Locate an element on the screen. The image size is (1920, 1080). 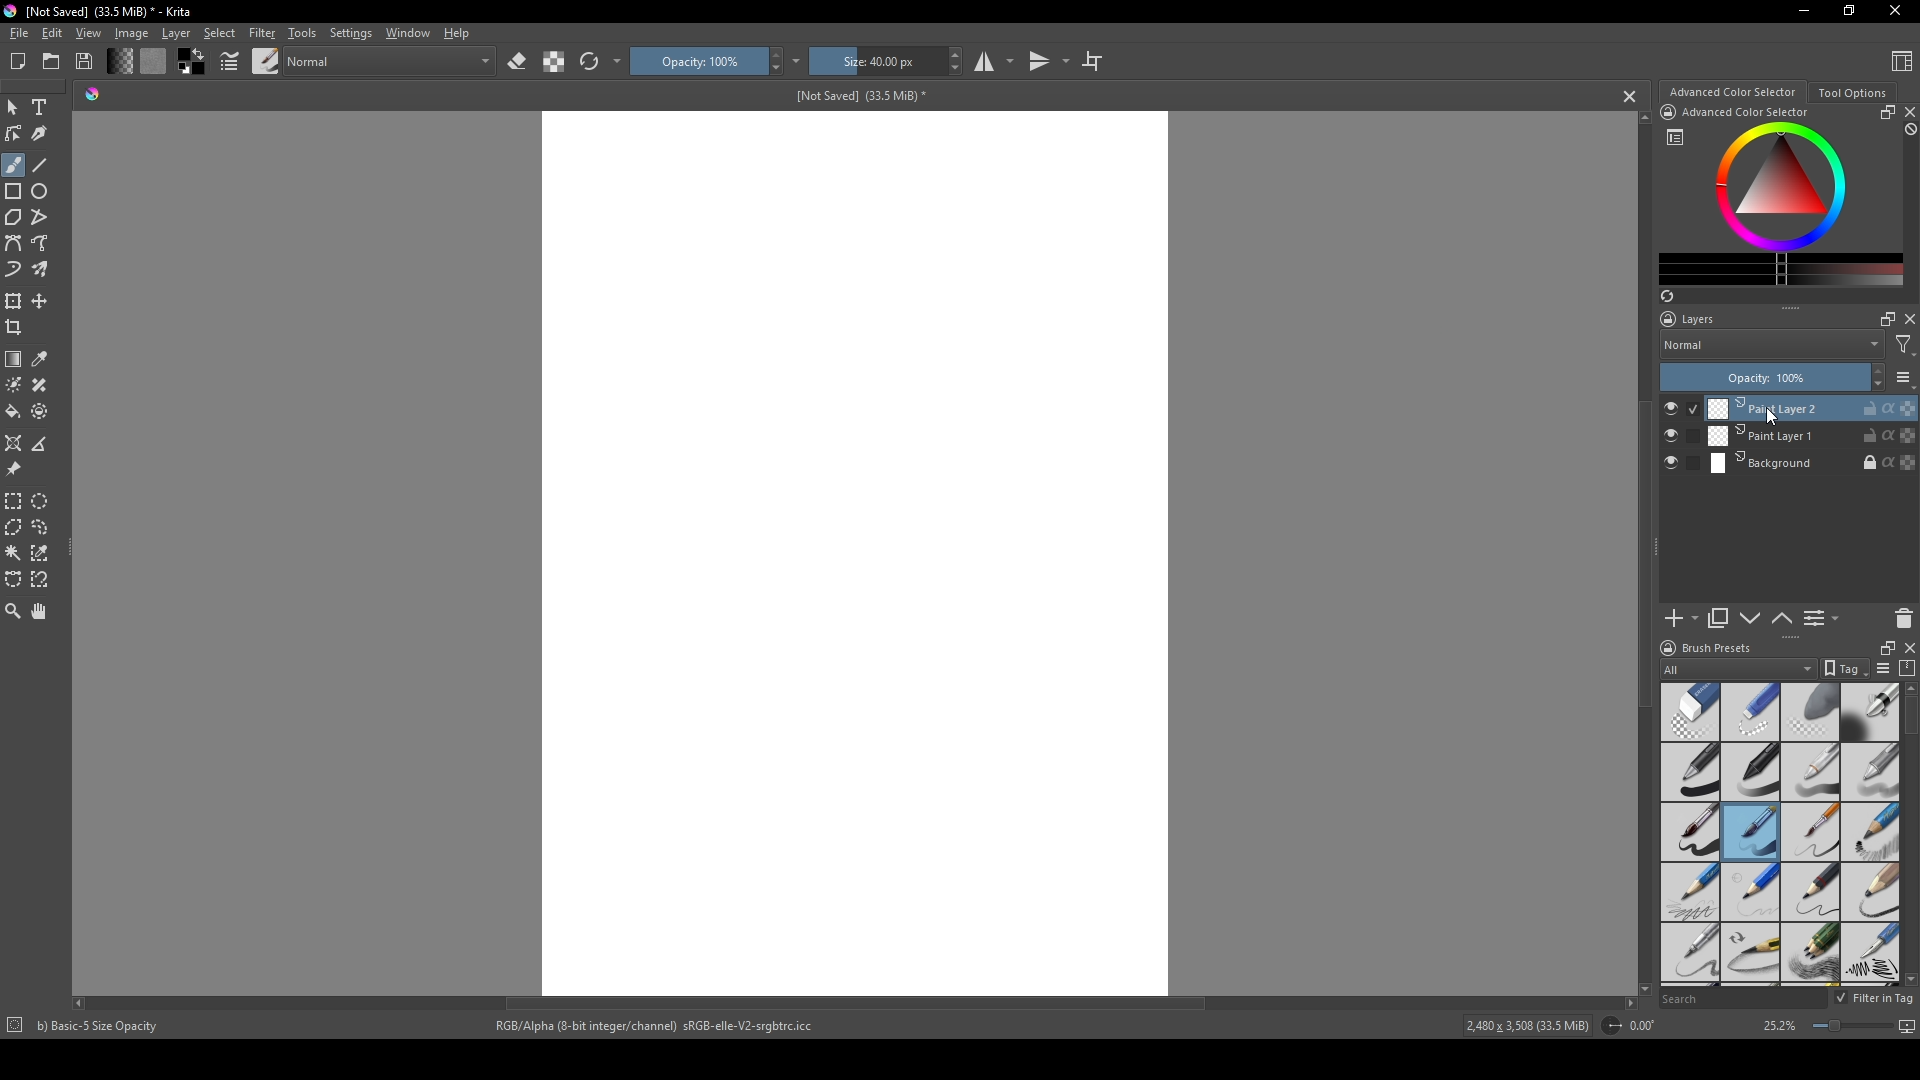
crop is located at coordinates (18, 327).